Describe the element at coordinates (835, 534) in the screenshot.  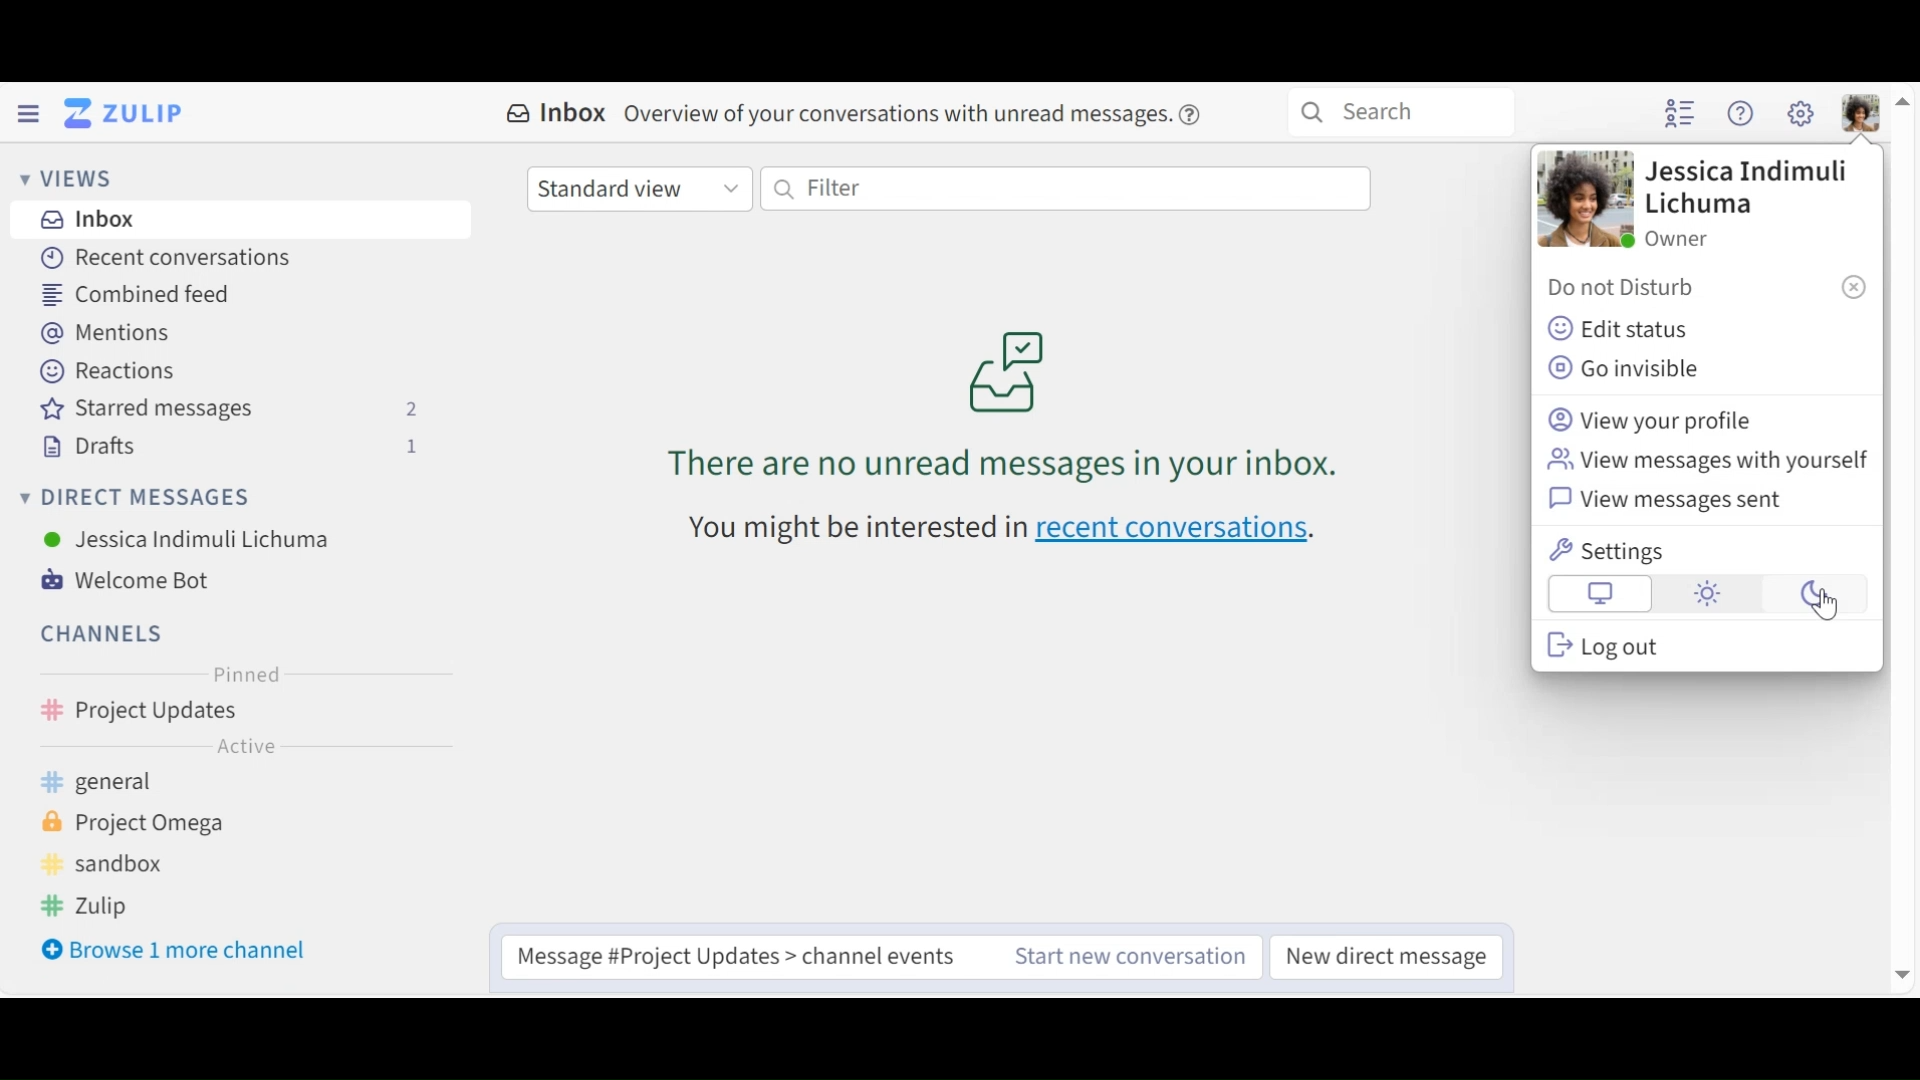
I see `You might be interested in` at that location.